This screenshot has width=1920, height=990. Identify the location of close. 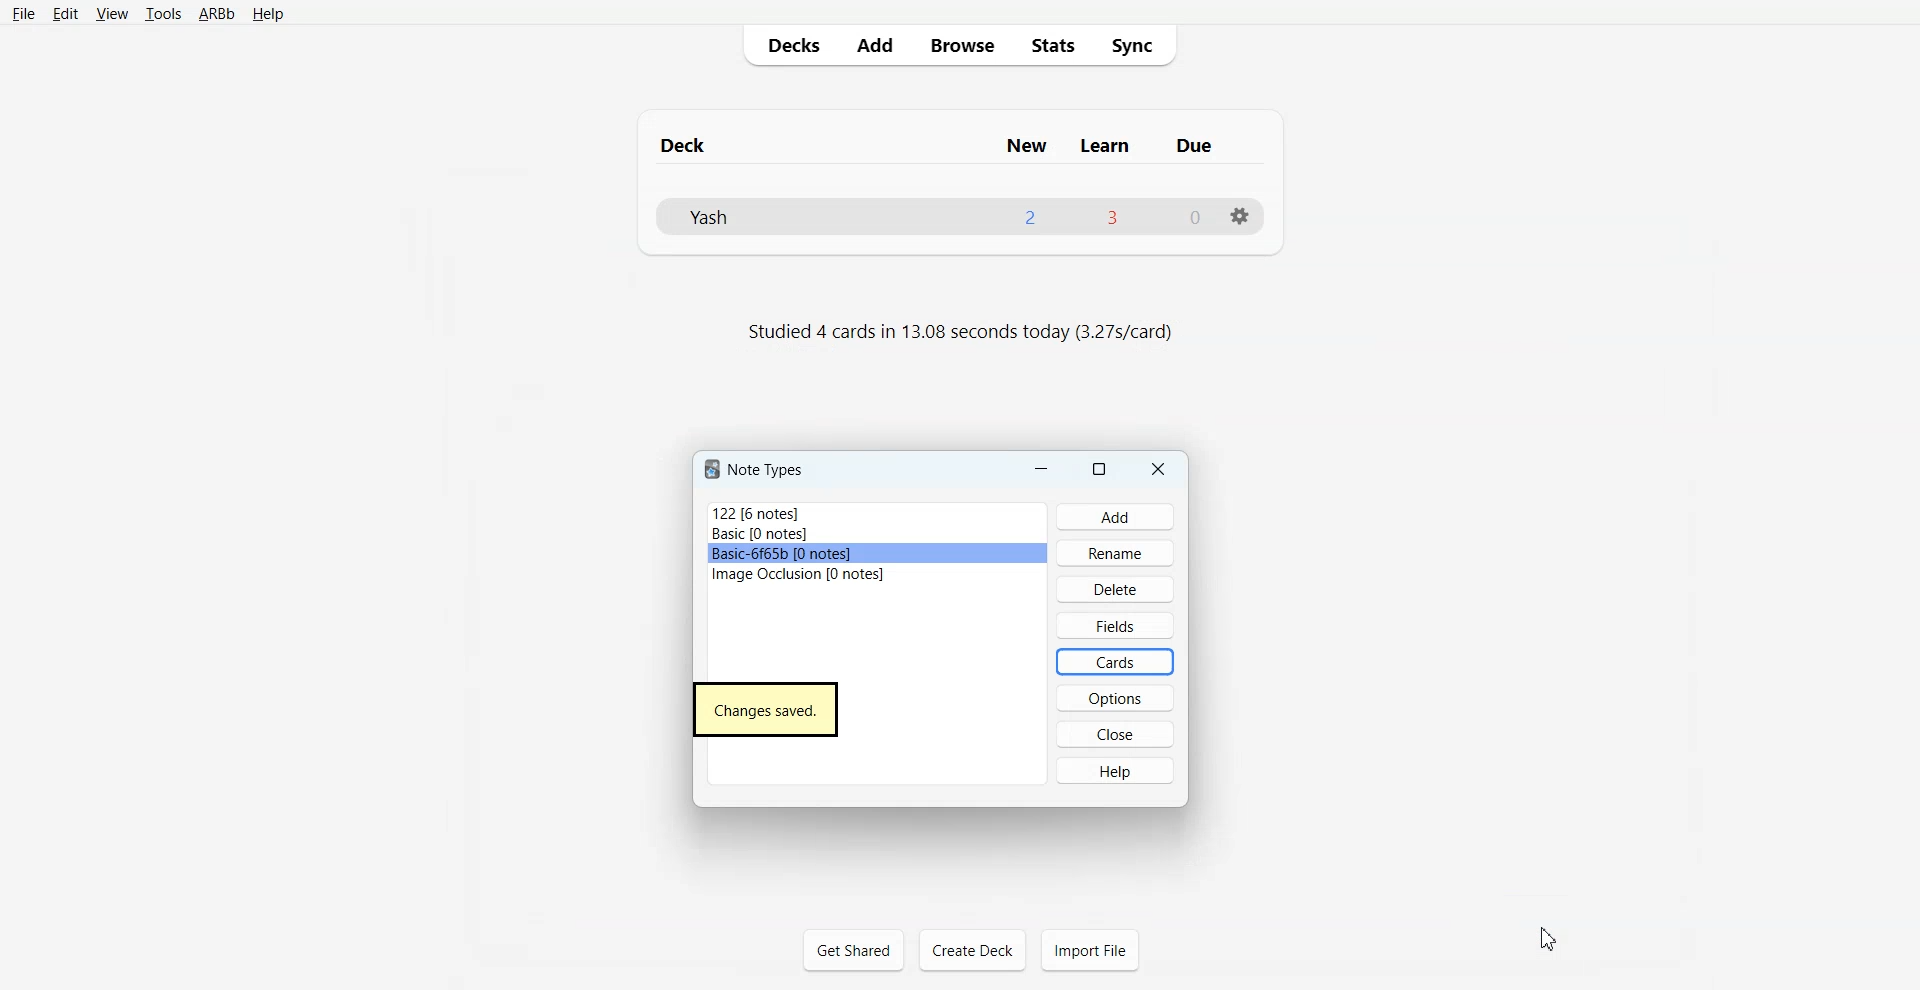
(1124, 737).